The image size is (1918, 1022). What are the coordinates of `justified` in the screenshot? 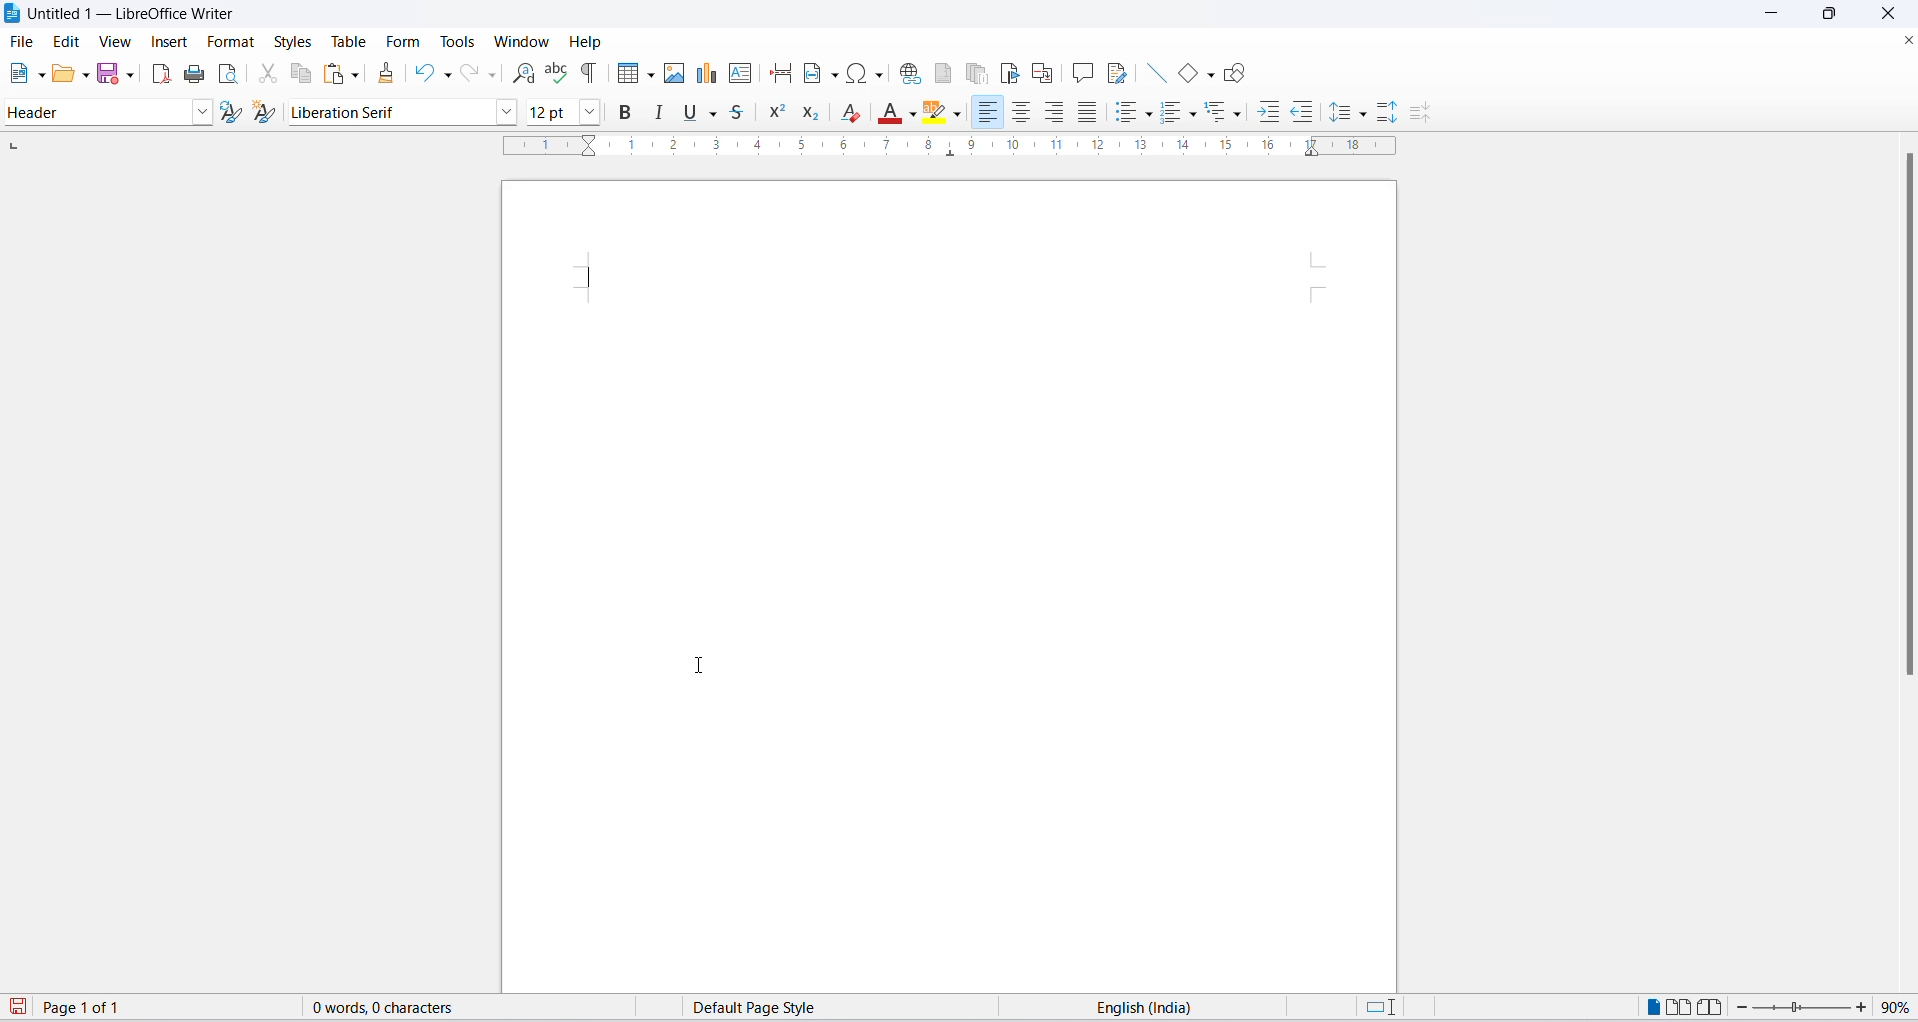 It's located at (1085, 113).